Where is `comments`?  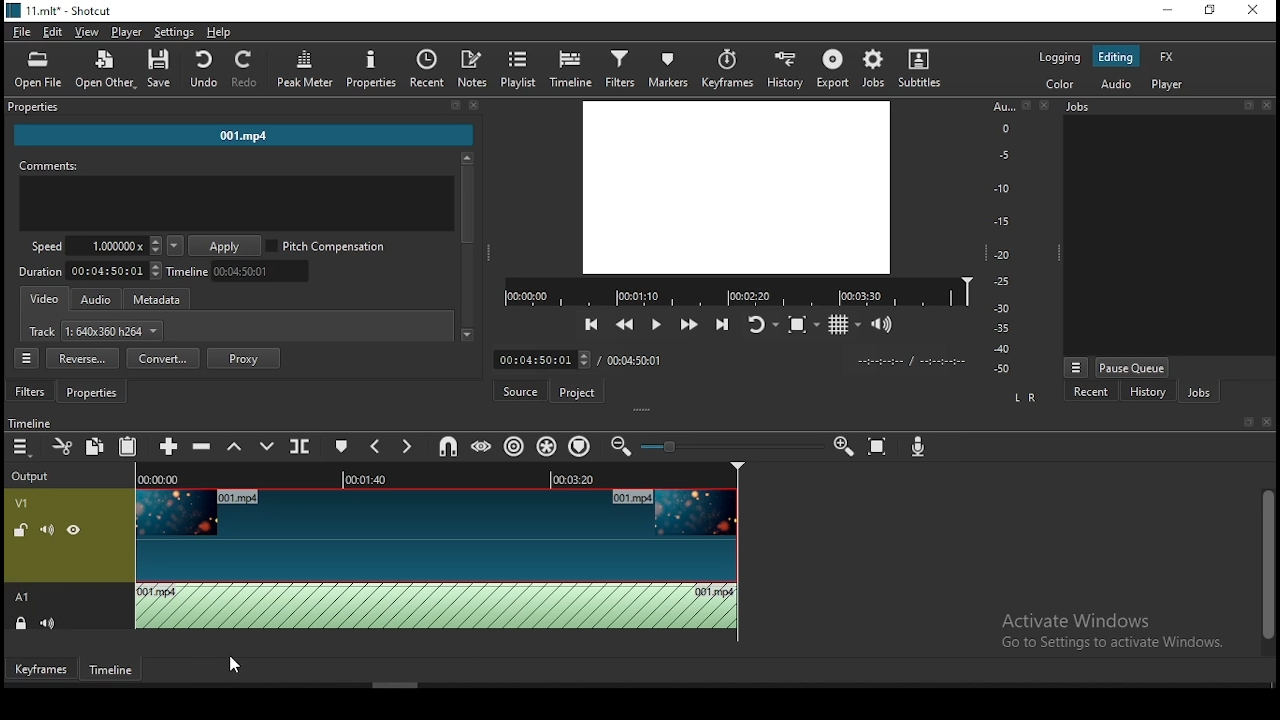 comments is located at coordinates (234, 195).